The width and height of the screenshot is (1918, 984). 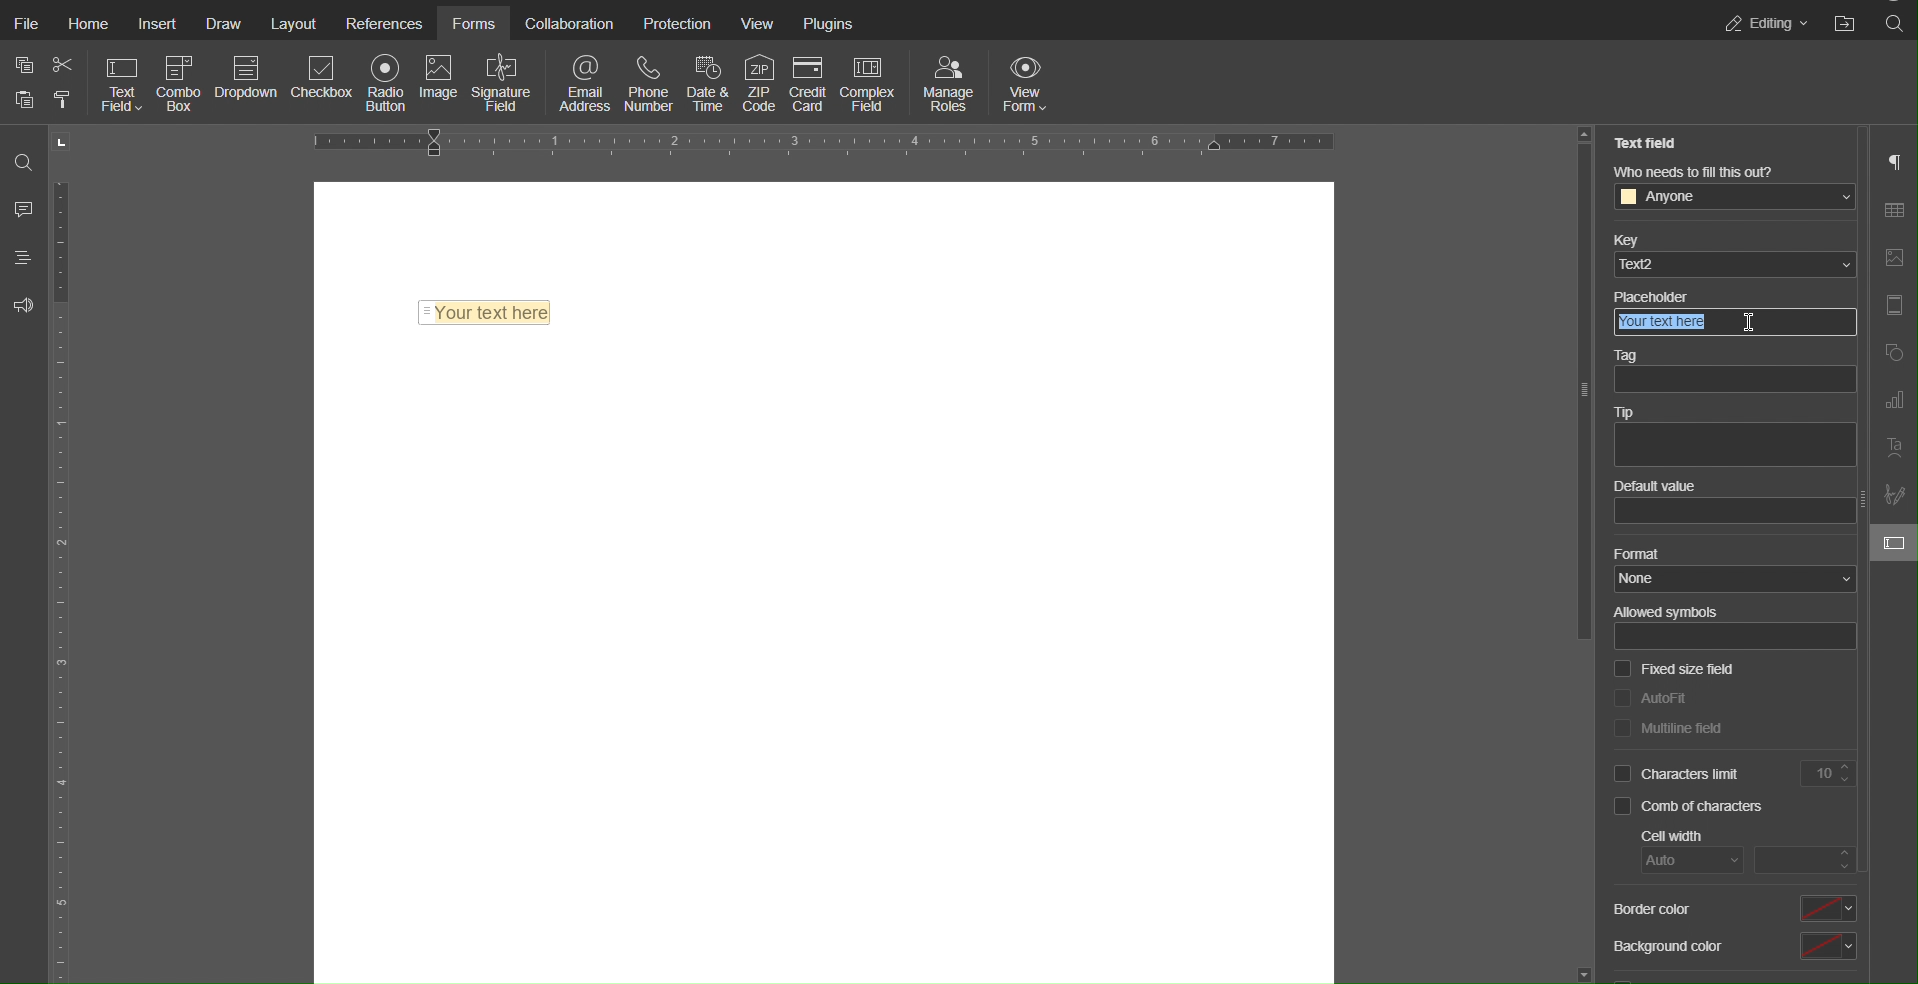 I want to click on Credit Card, so click(x=809, y=83).